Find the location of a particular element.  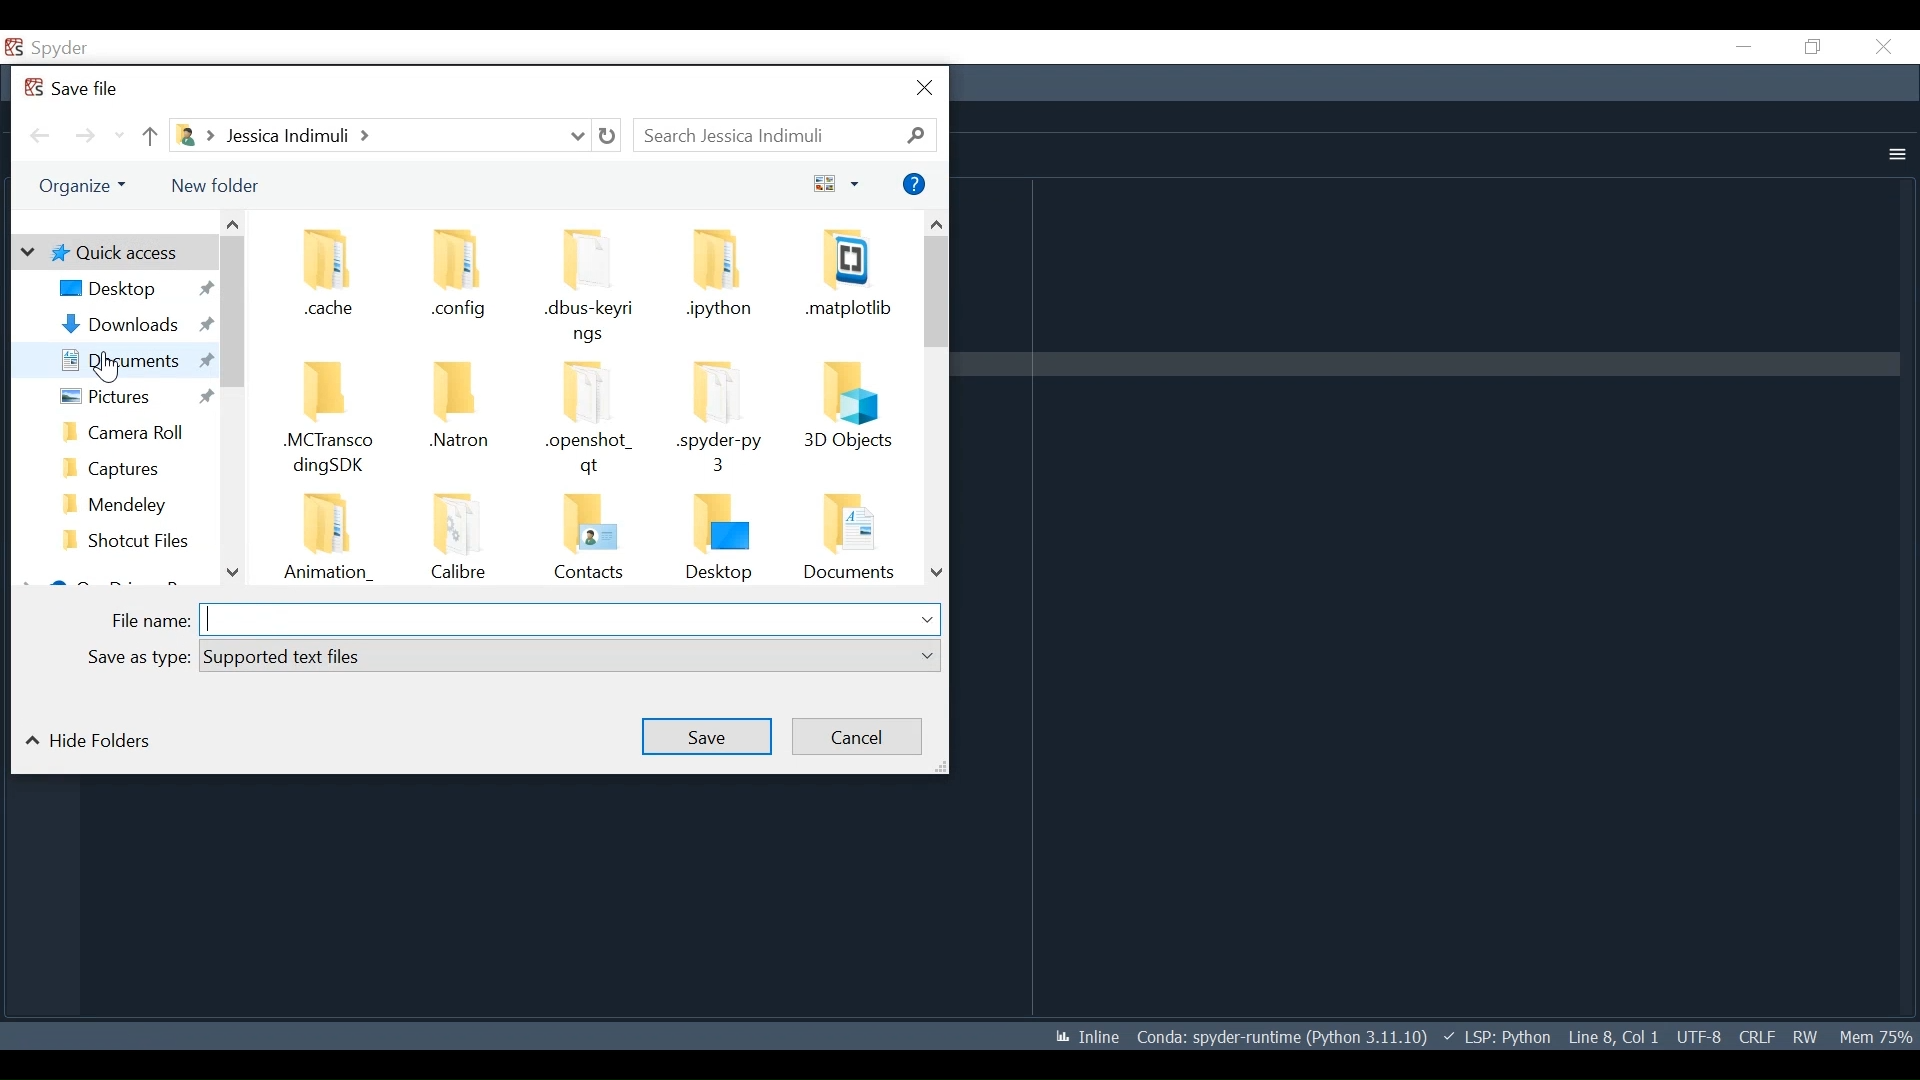

File Permissions is located at coordinates (1804, 1036).